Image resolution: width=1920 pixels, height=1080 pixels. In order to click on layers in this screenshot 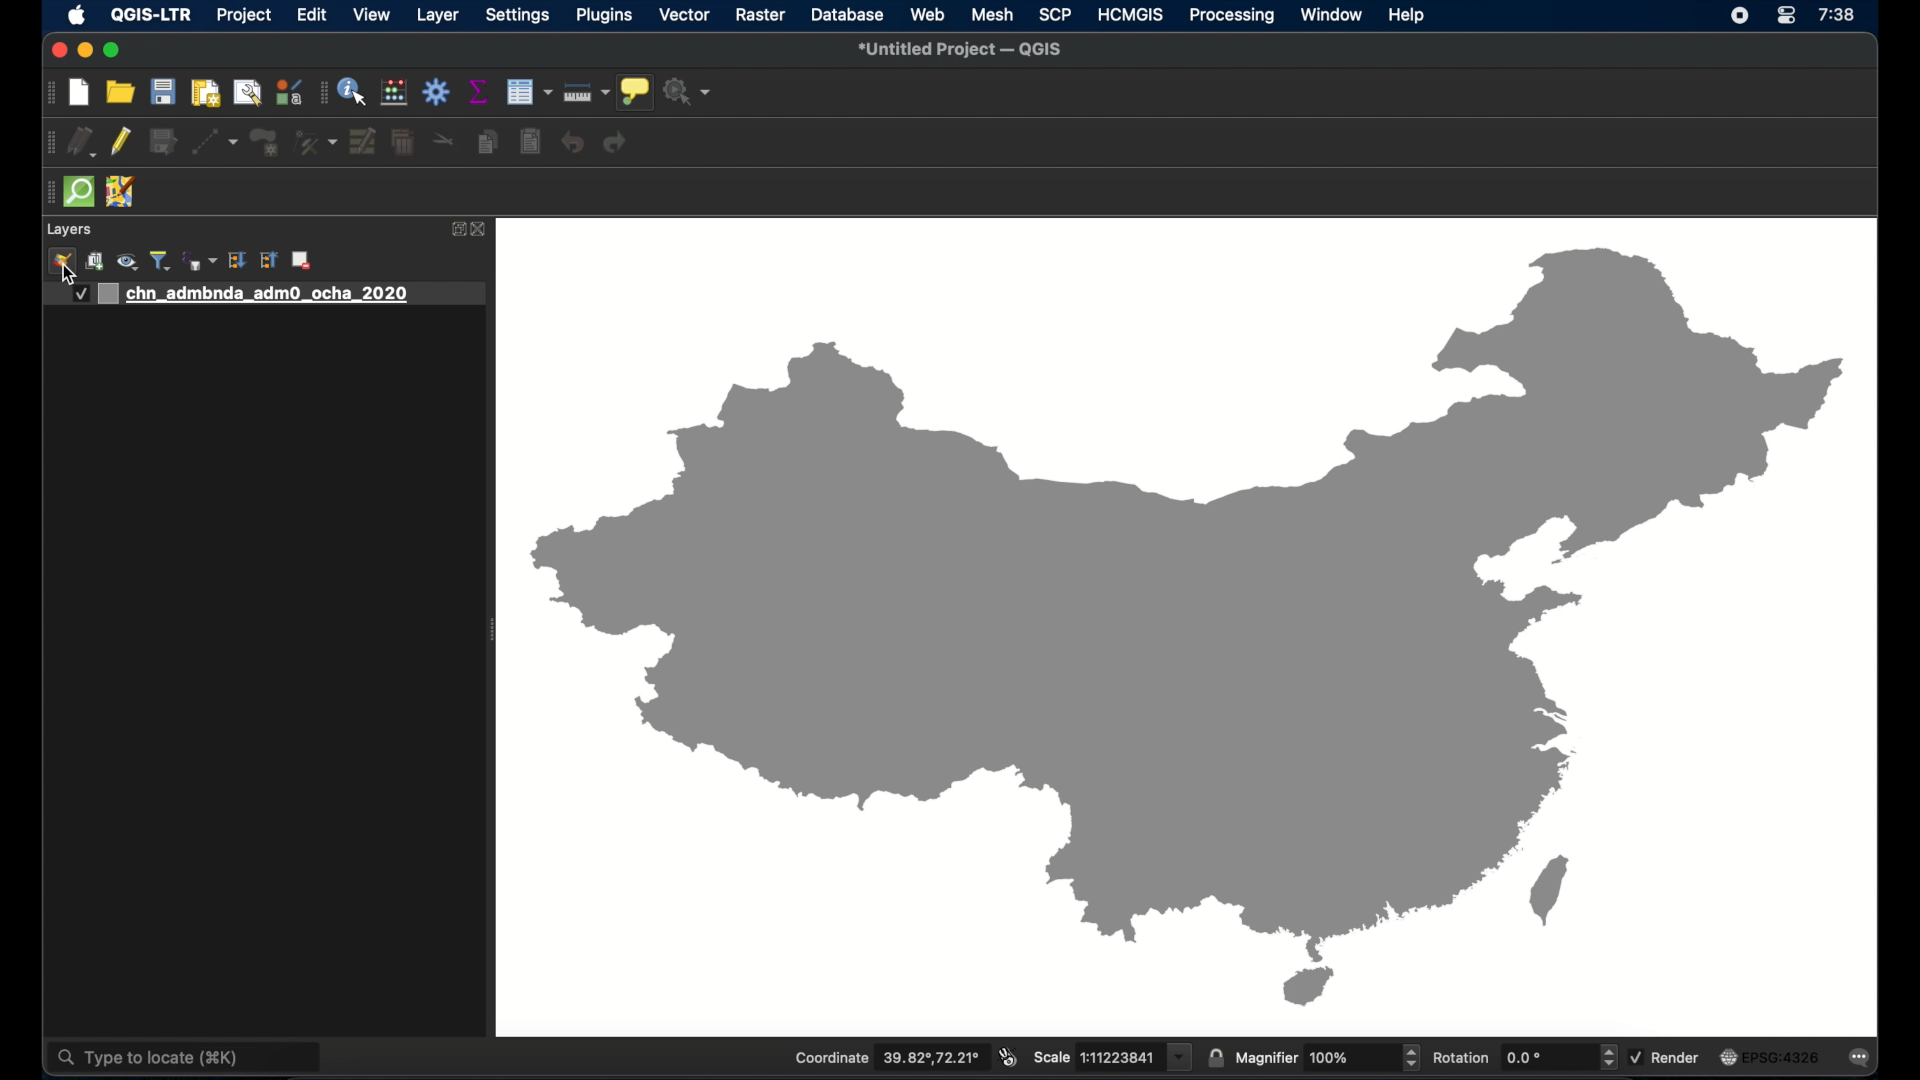, I will do `click(69, 230)`.